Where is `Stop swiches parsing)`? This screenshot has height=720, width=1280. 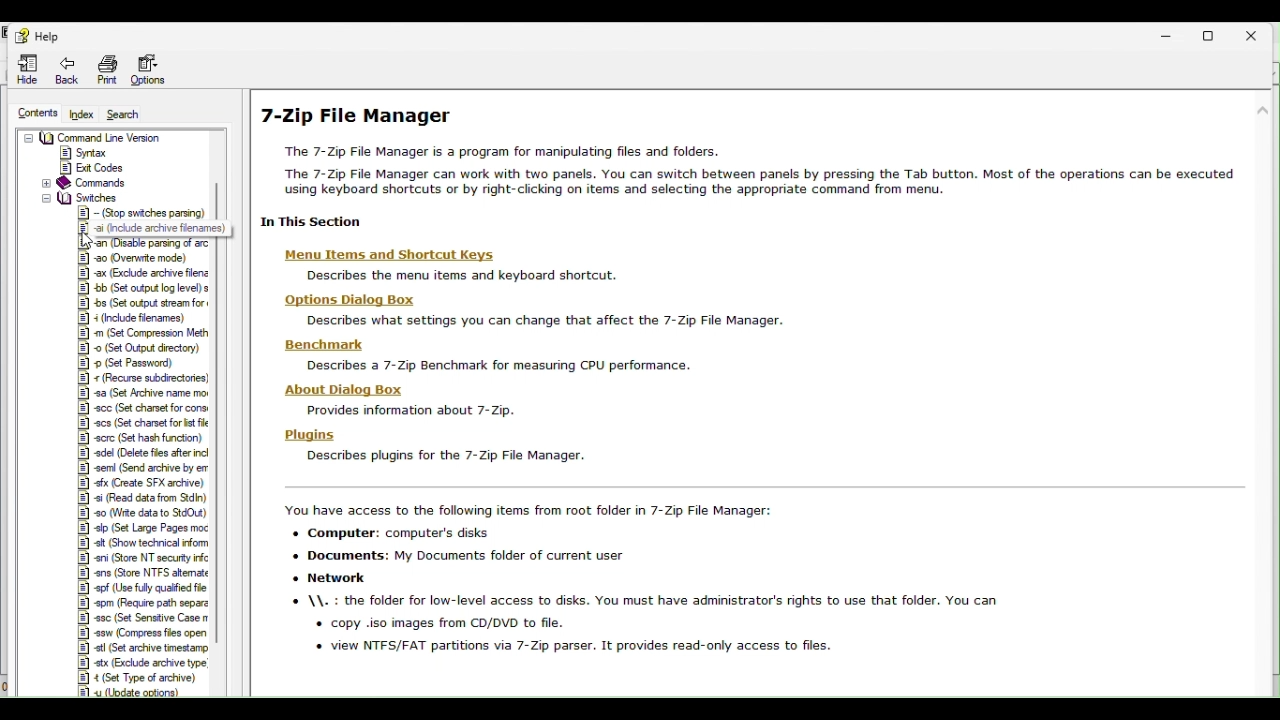
Stop swiches parsing) is located at coordinates (144, 213).